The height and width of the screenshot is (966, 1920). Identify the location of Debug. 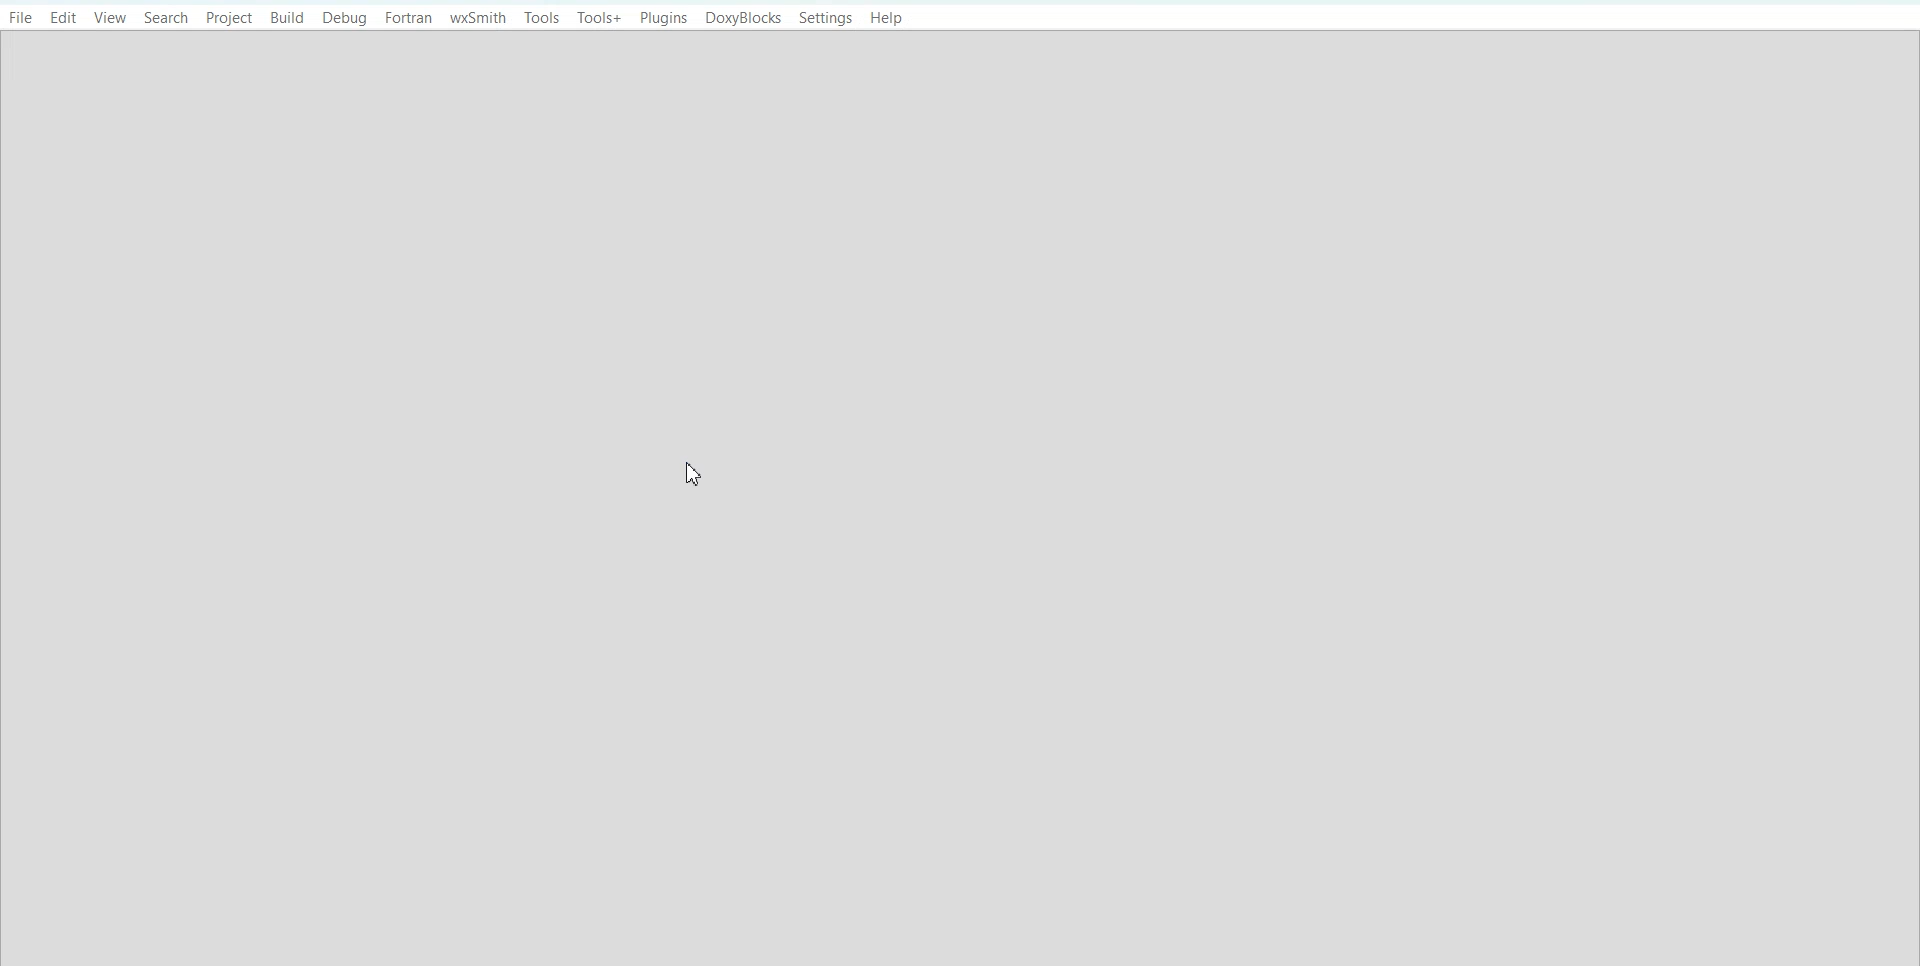
(344, 19).